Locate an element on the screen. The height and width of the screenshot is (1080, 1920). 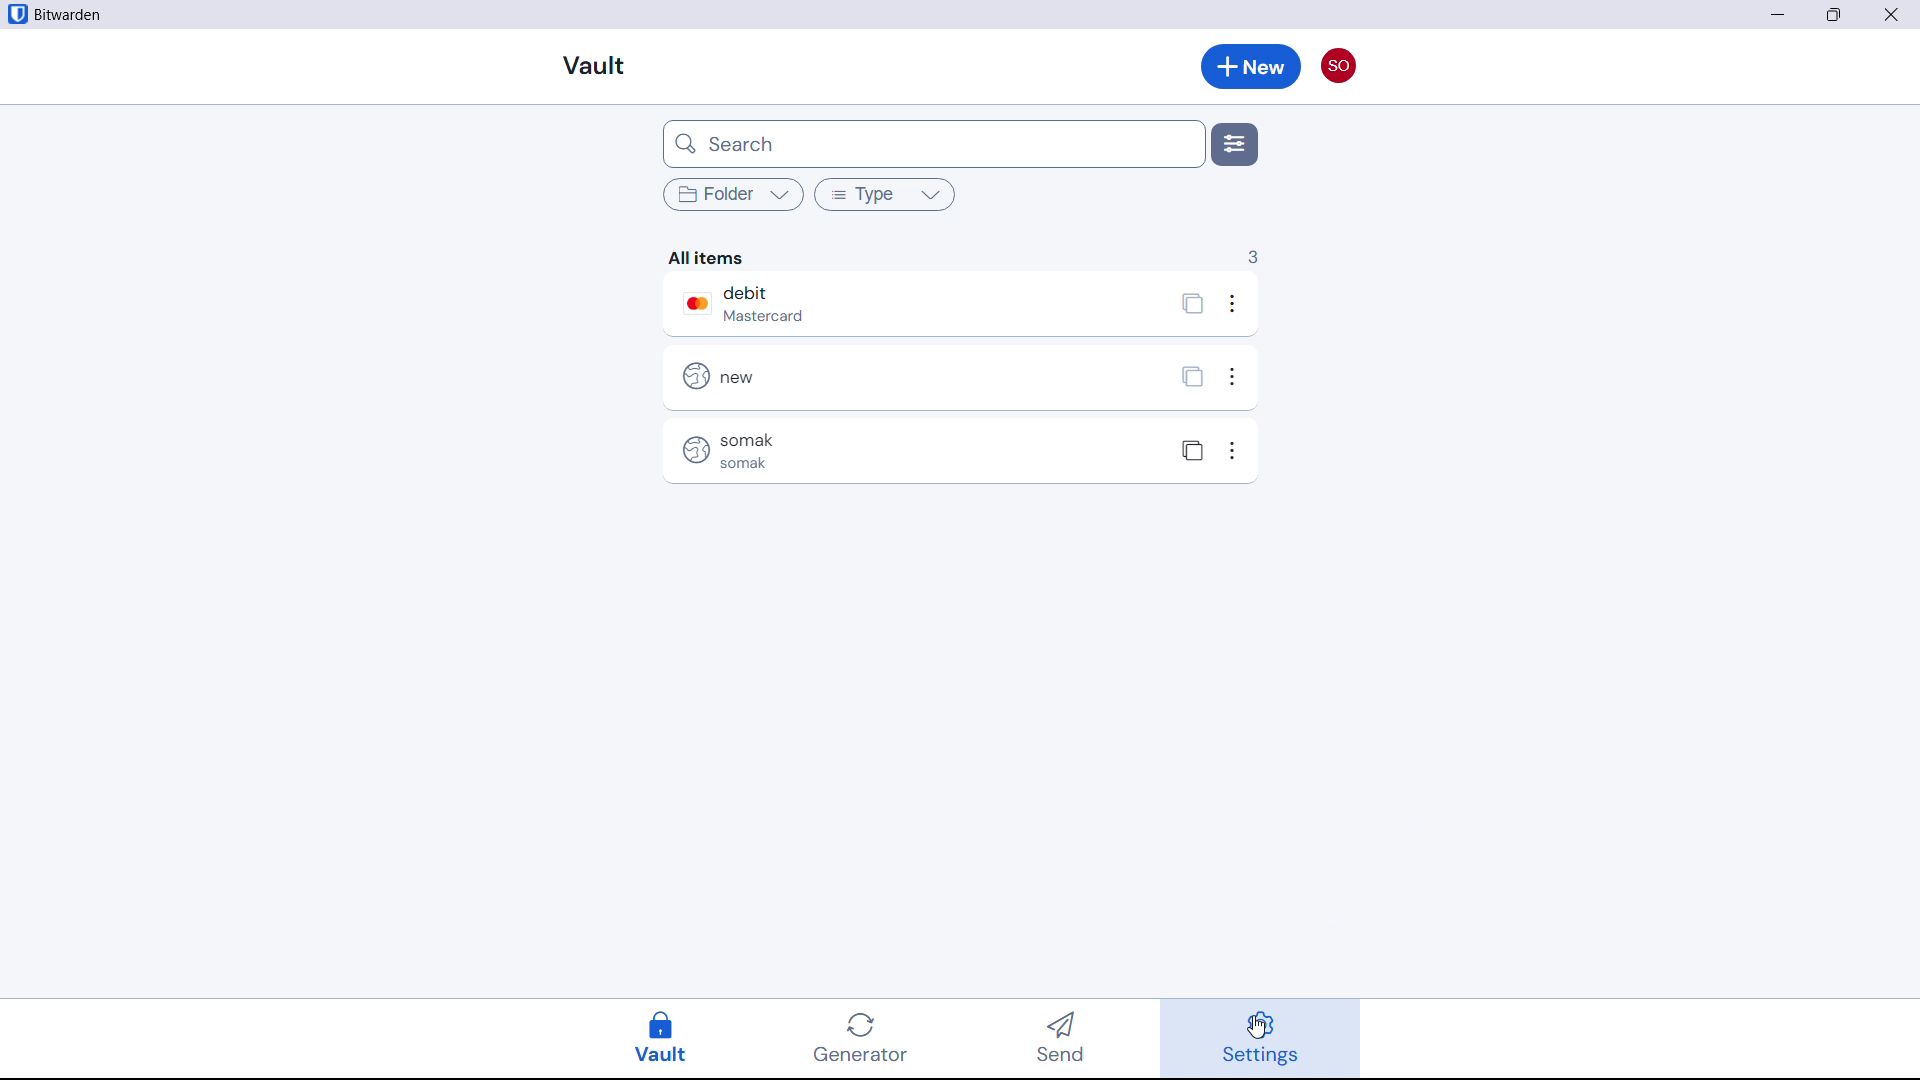
Vault  is located at coordinates (672, 1038).